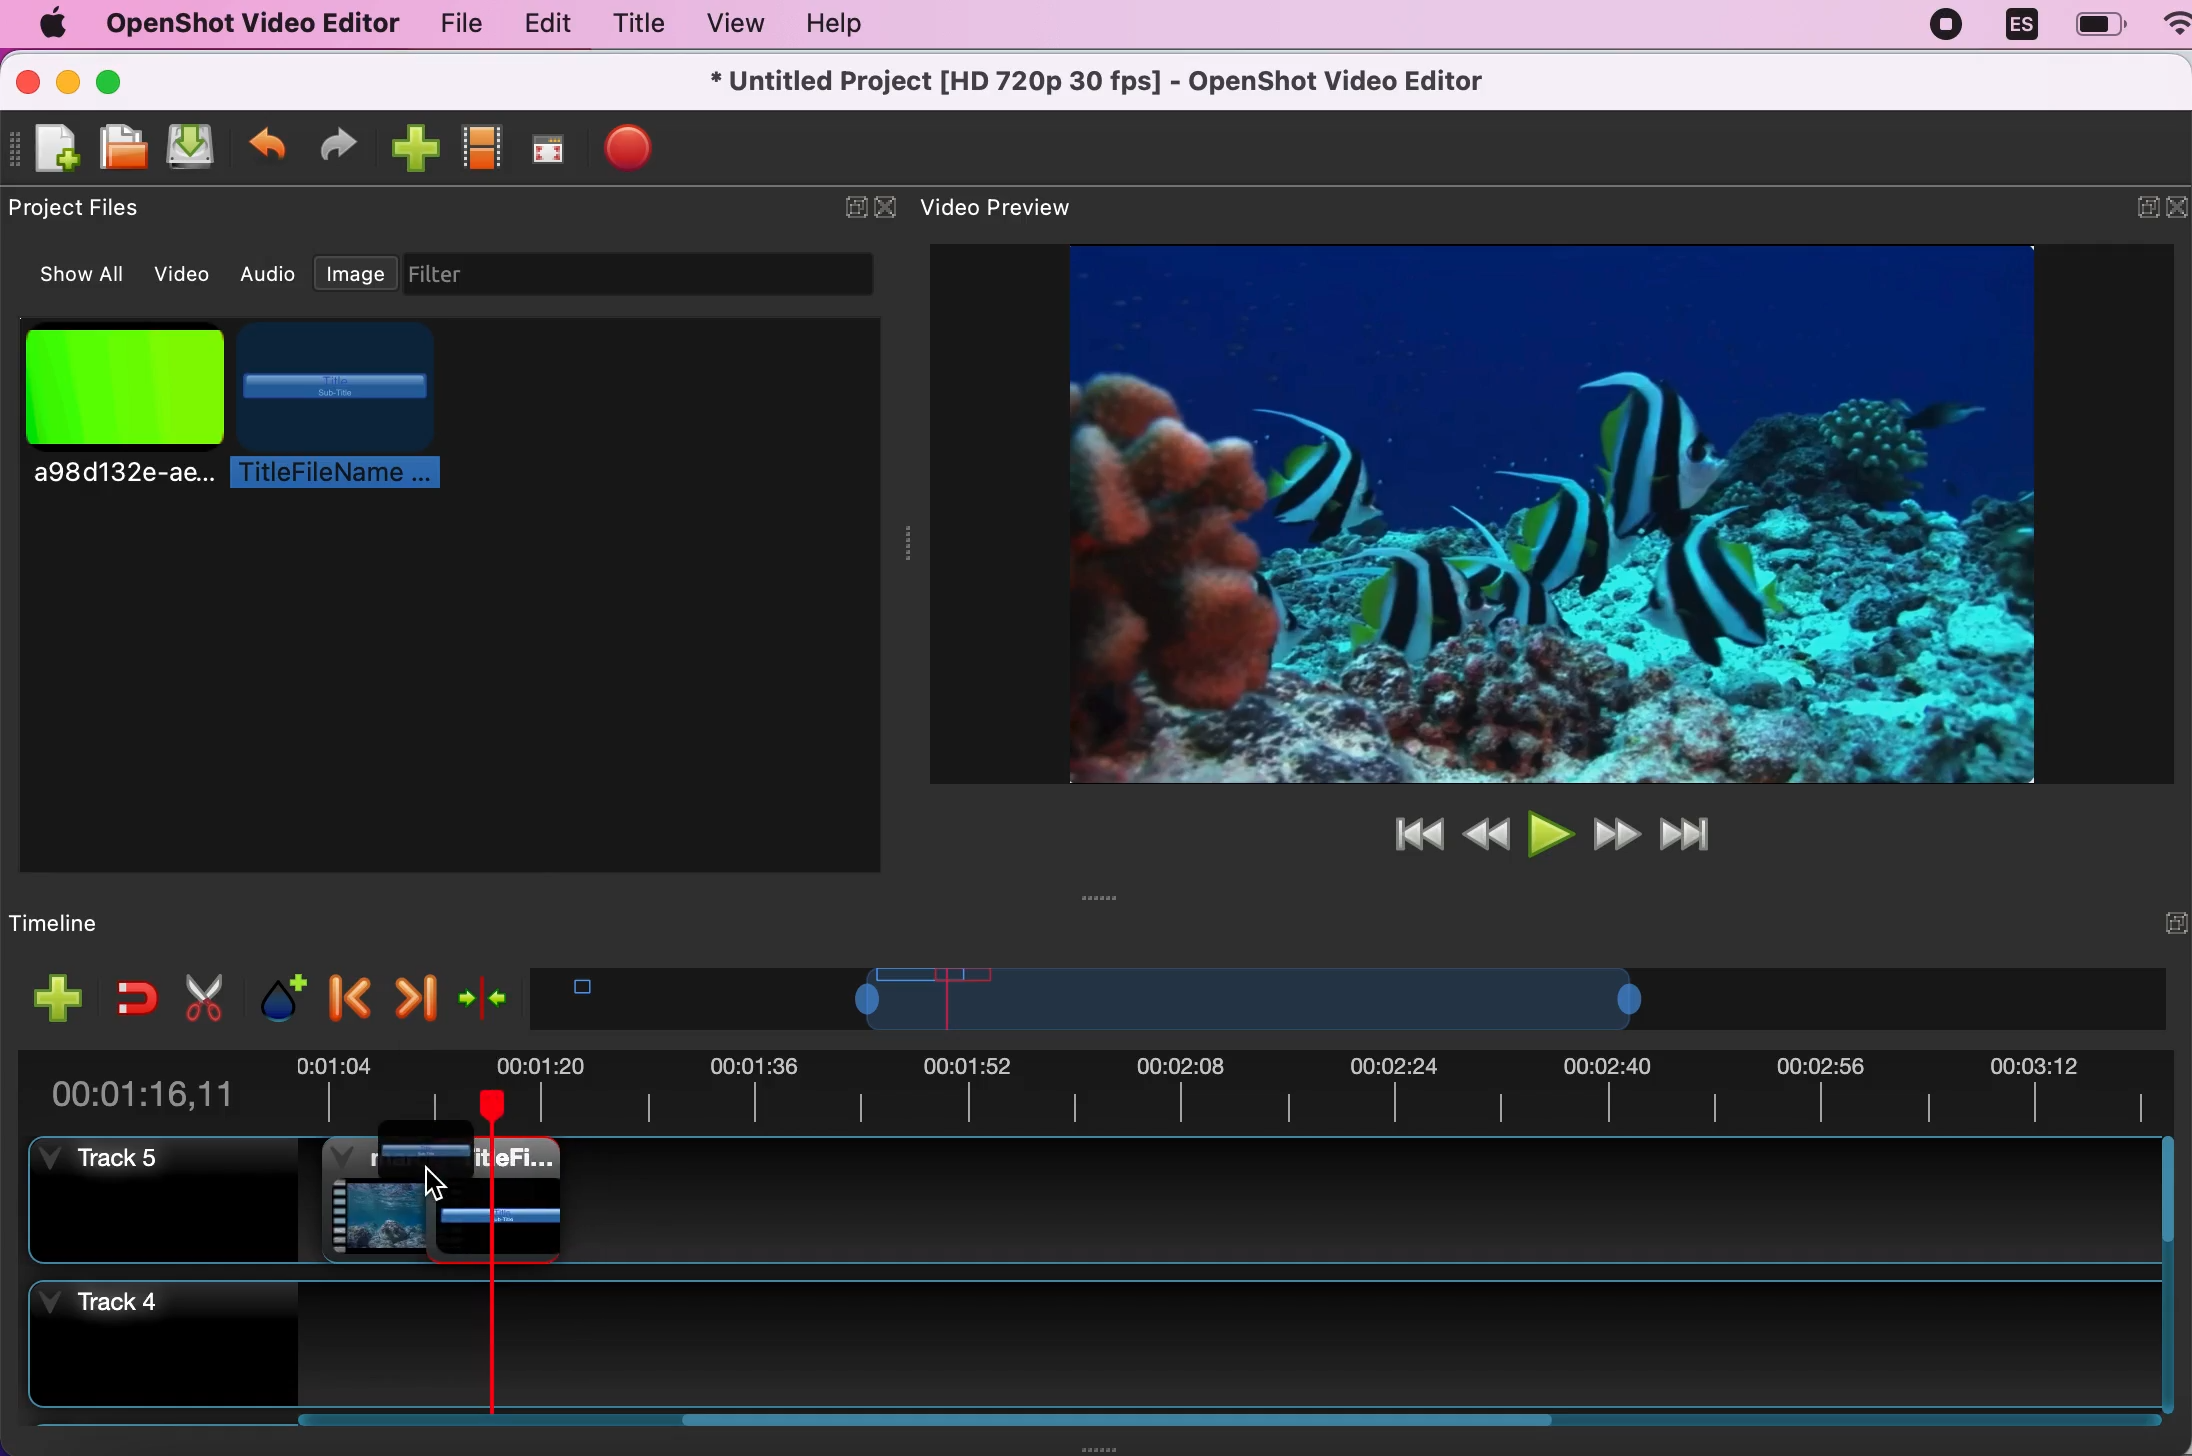  What do you see at coordinates (638, 23) in the screenshot?
I see `title` at bounding box center [638, 23].